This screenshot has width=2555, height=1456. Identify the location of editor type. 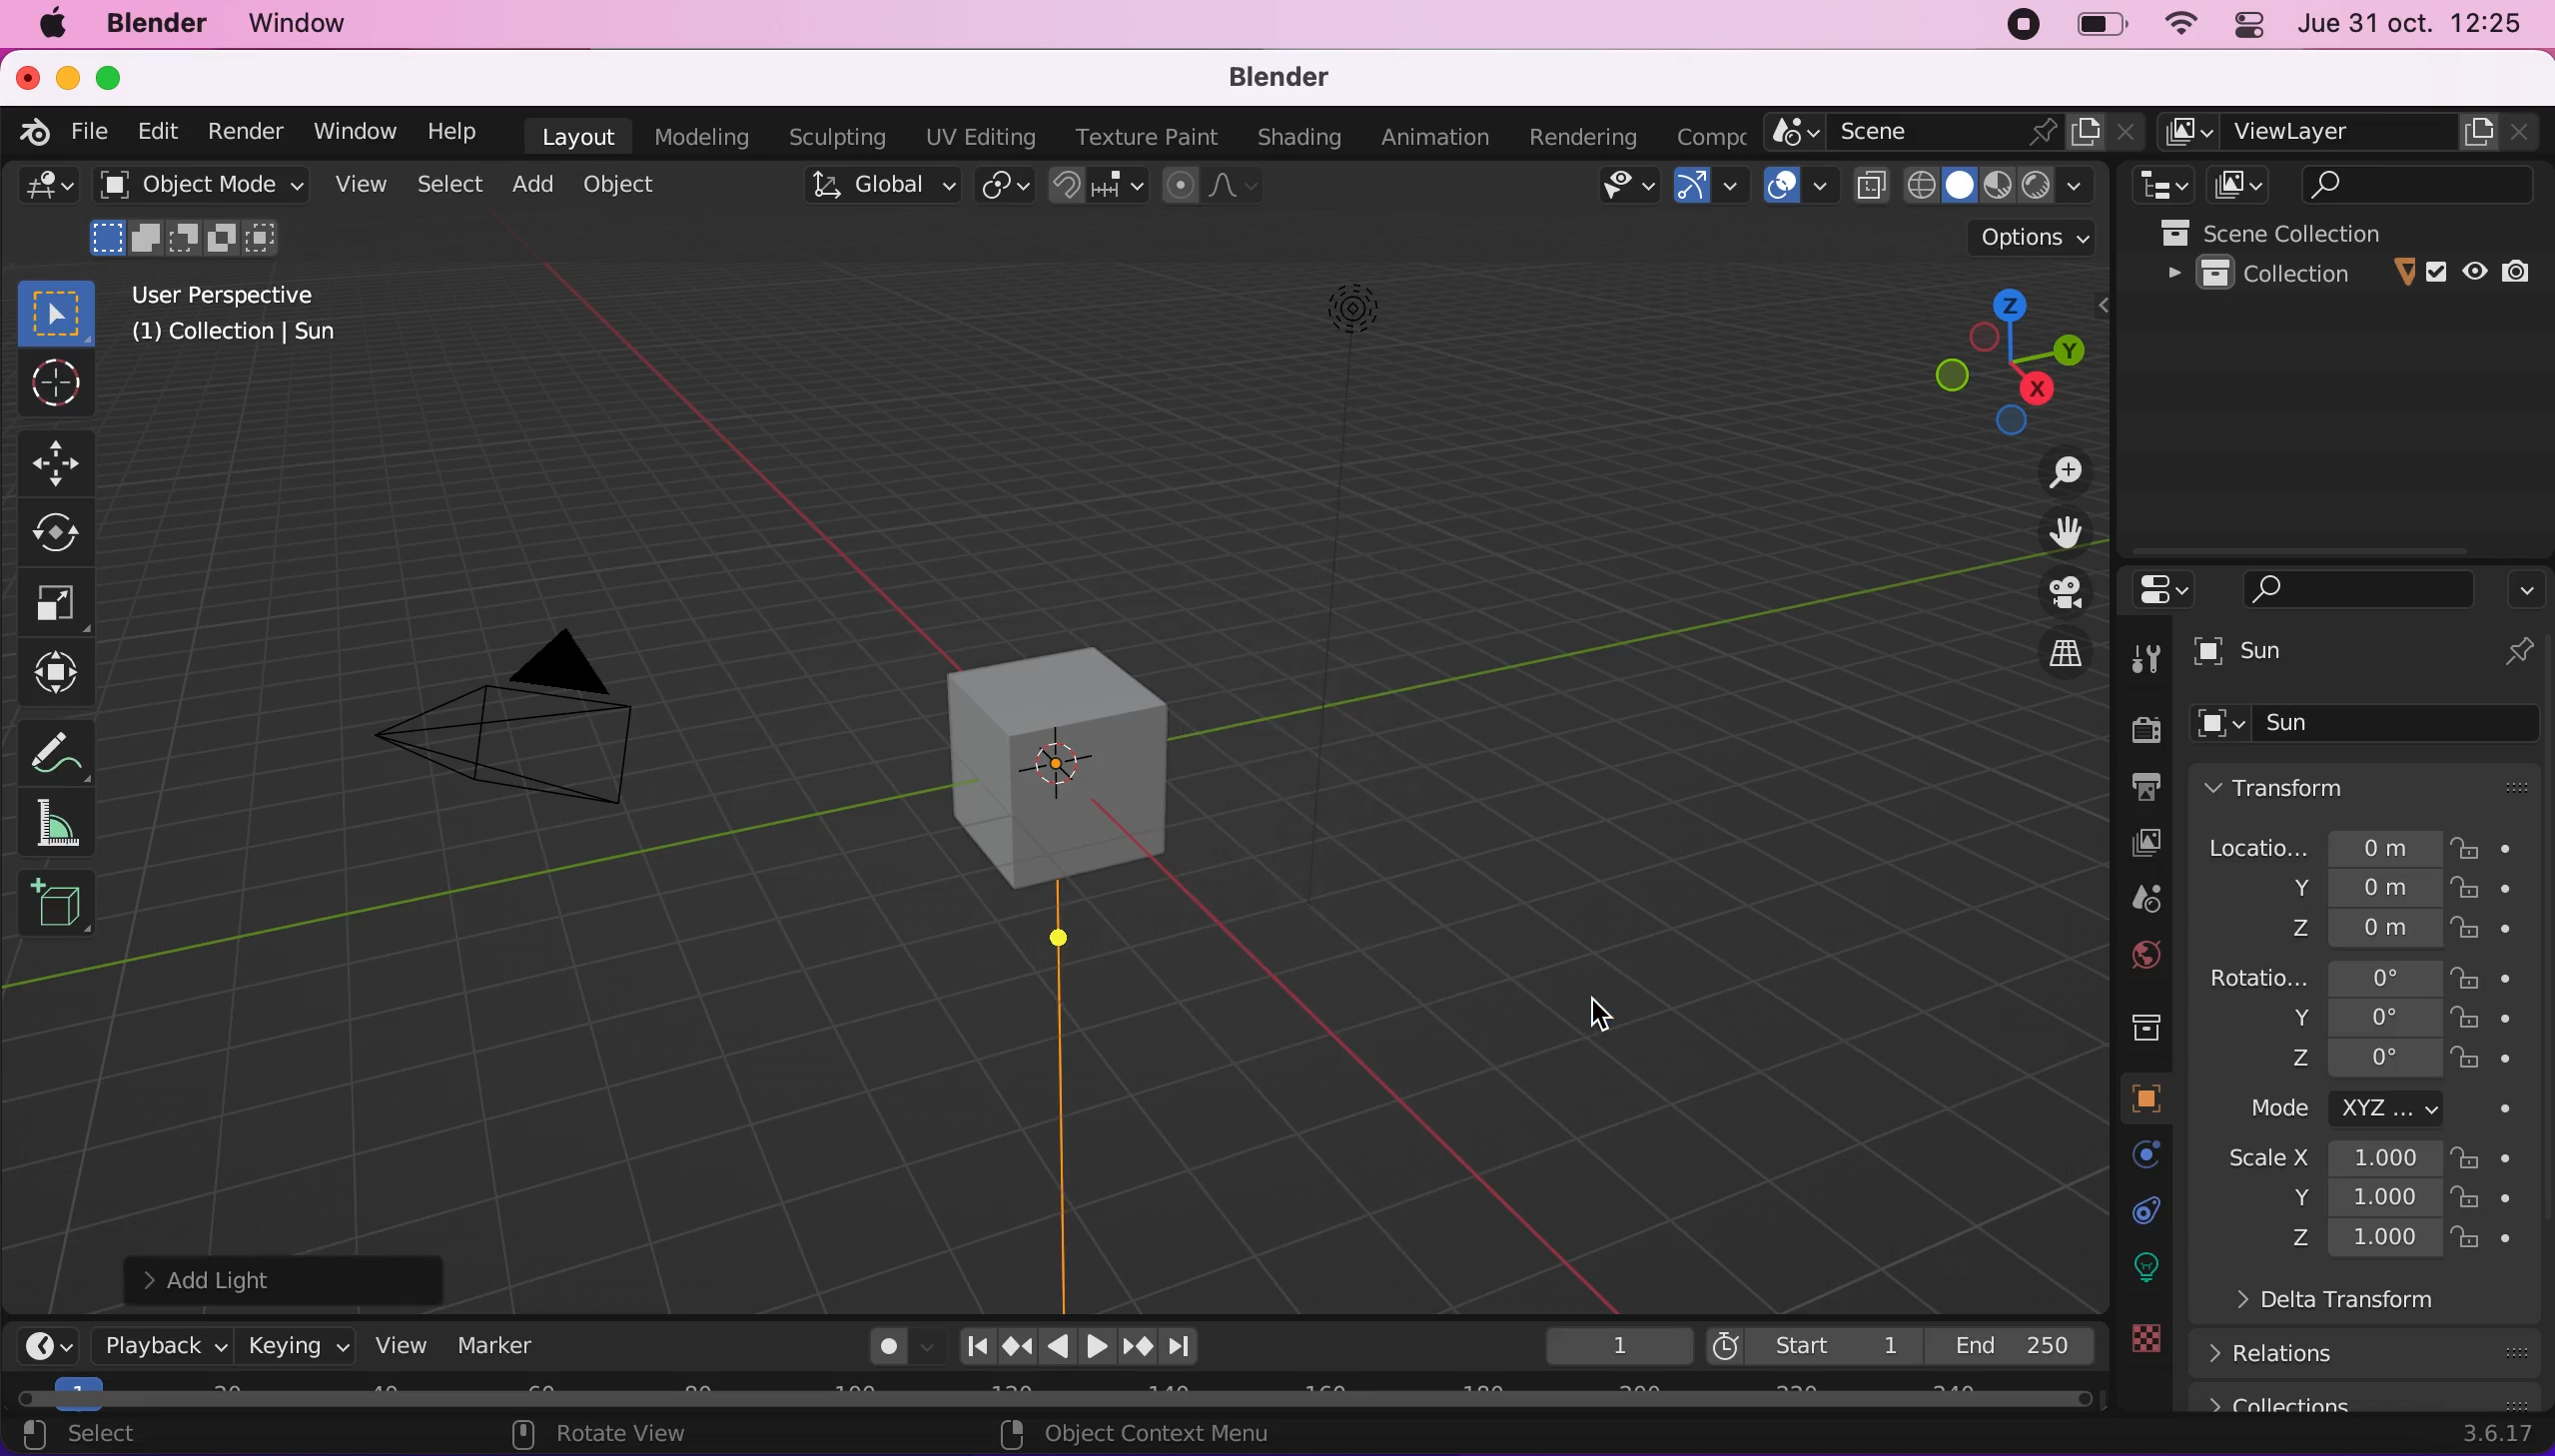
(51, 1342).